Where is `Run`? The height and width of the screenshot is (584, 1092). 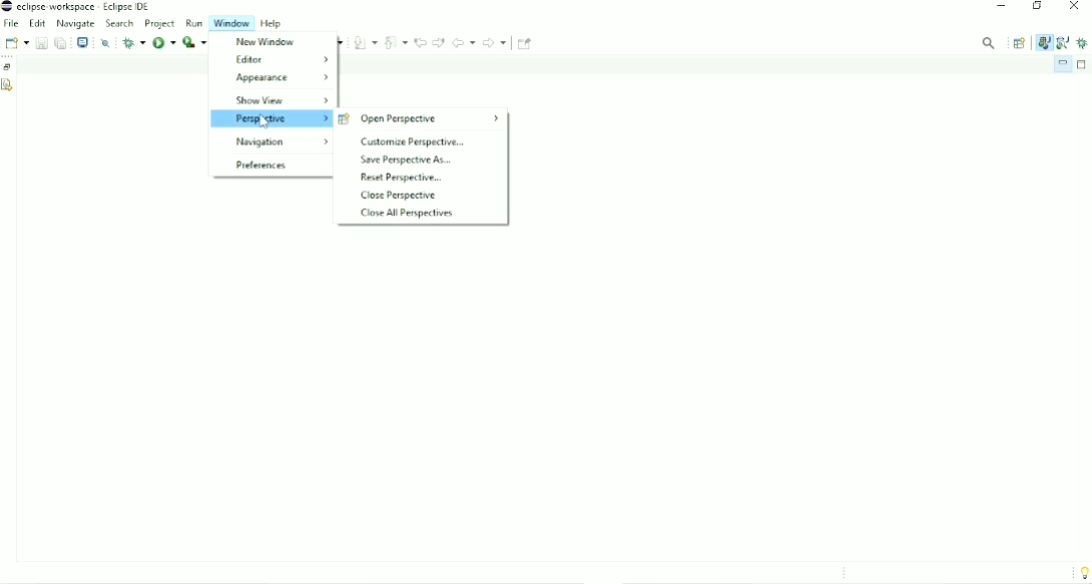 Run is located at coordinates (195, 23).